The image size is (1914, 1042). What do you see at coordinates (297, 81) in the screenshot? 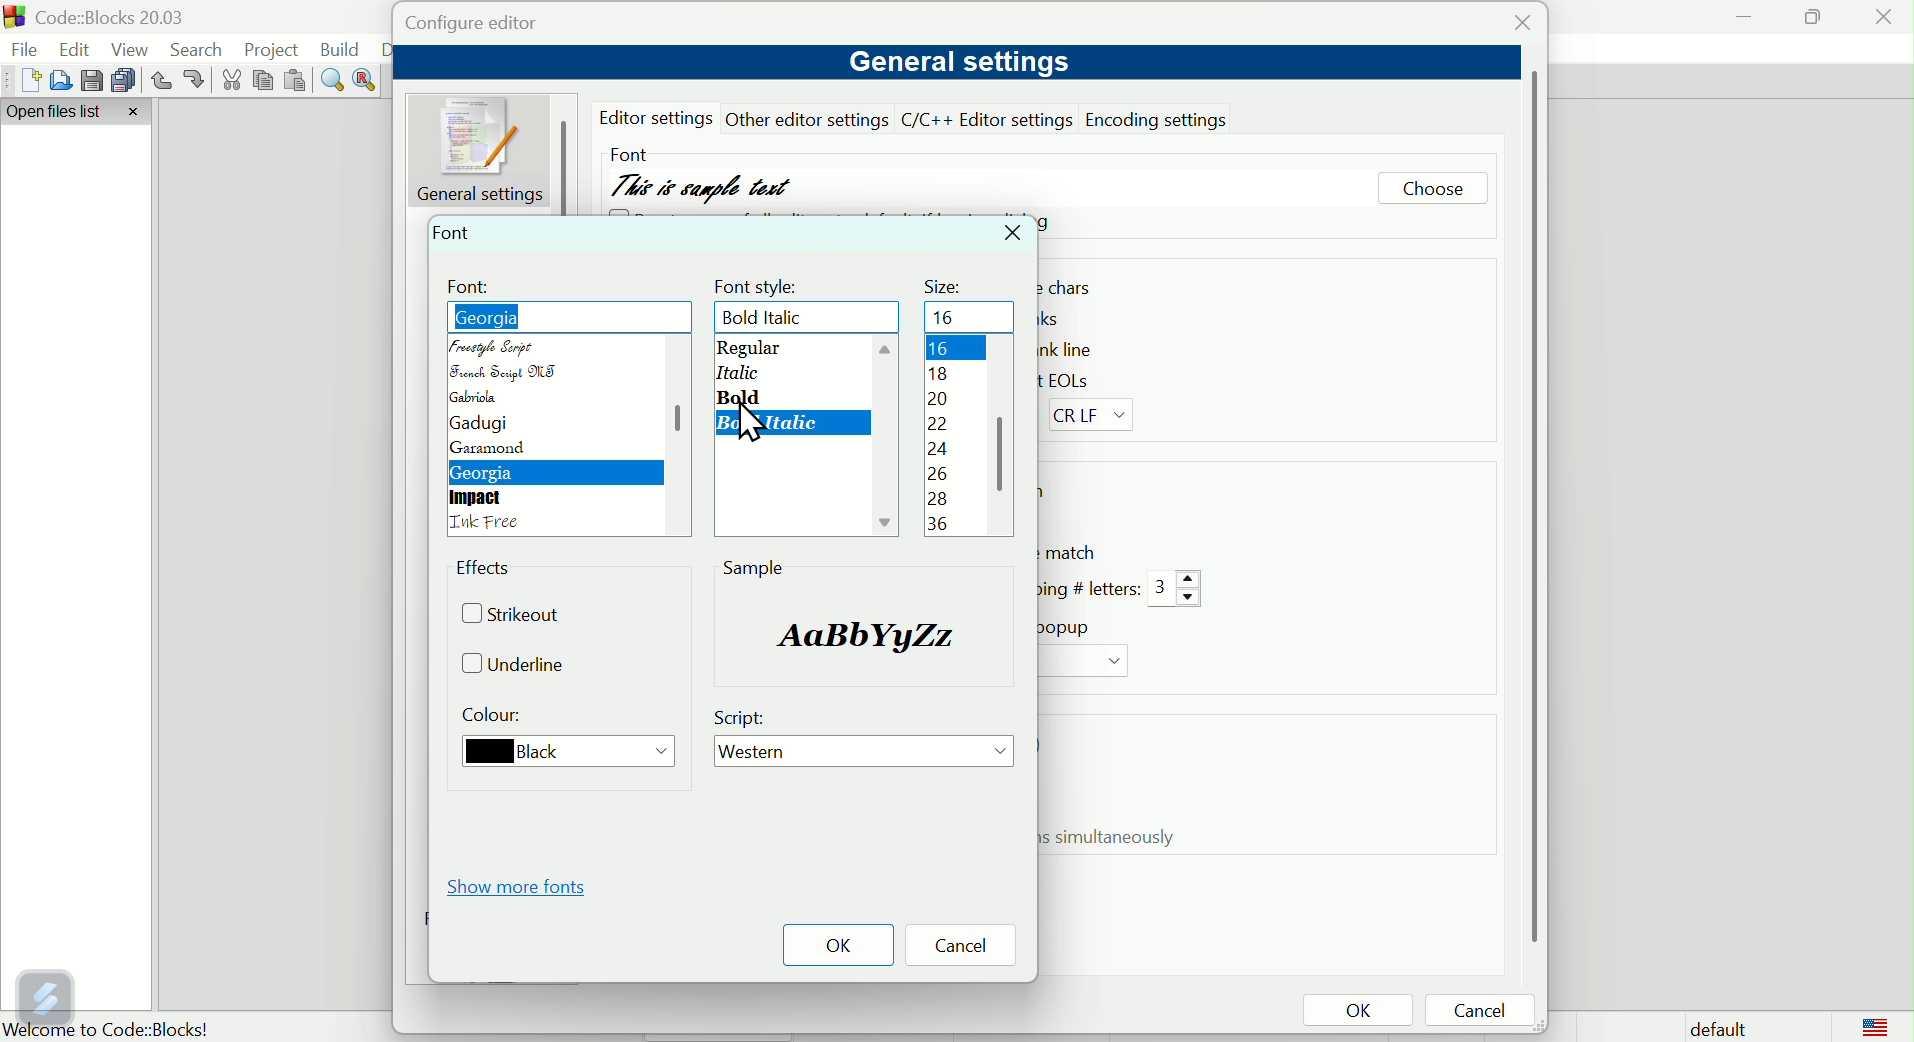
I see `Paste` at bounding box center [297, 81].